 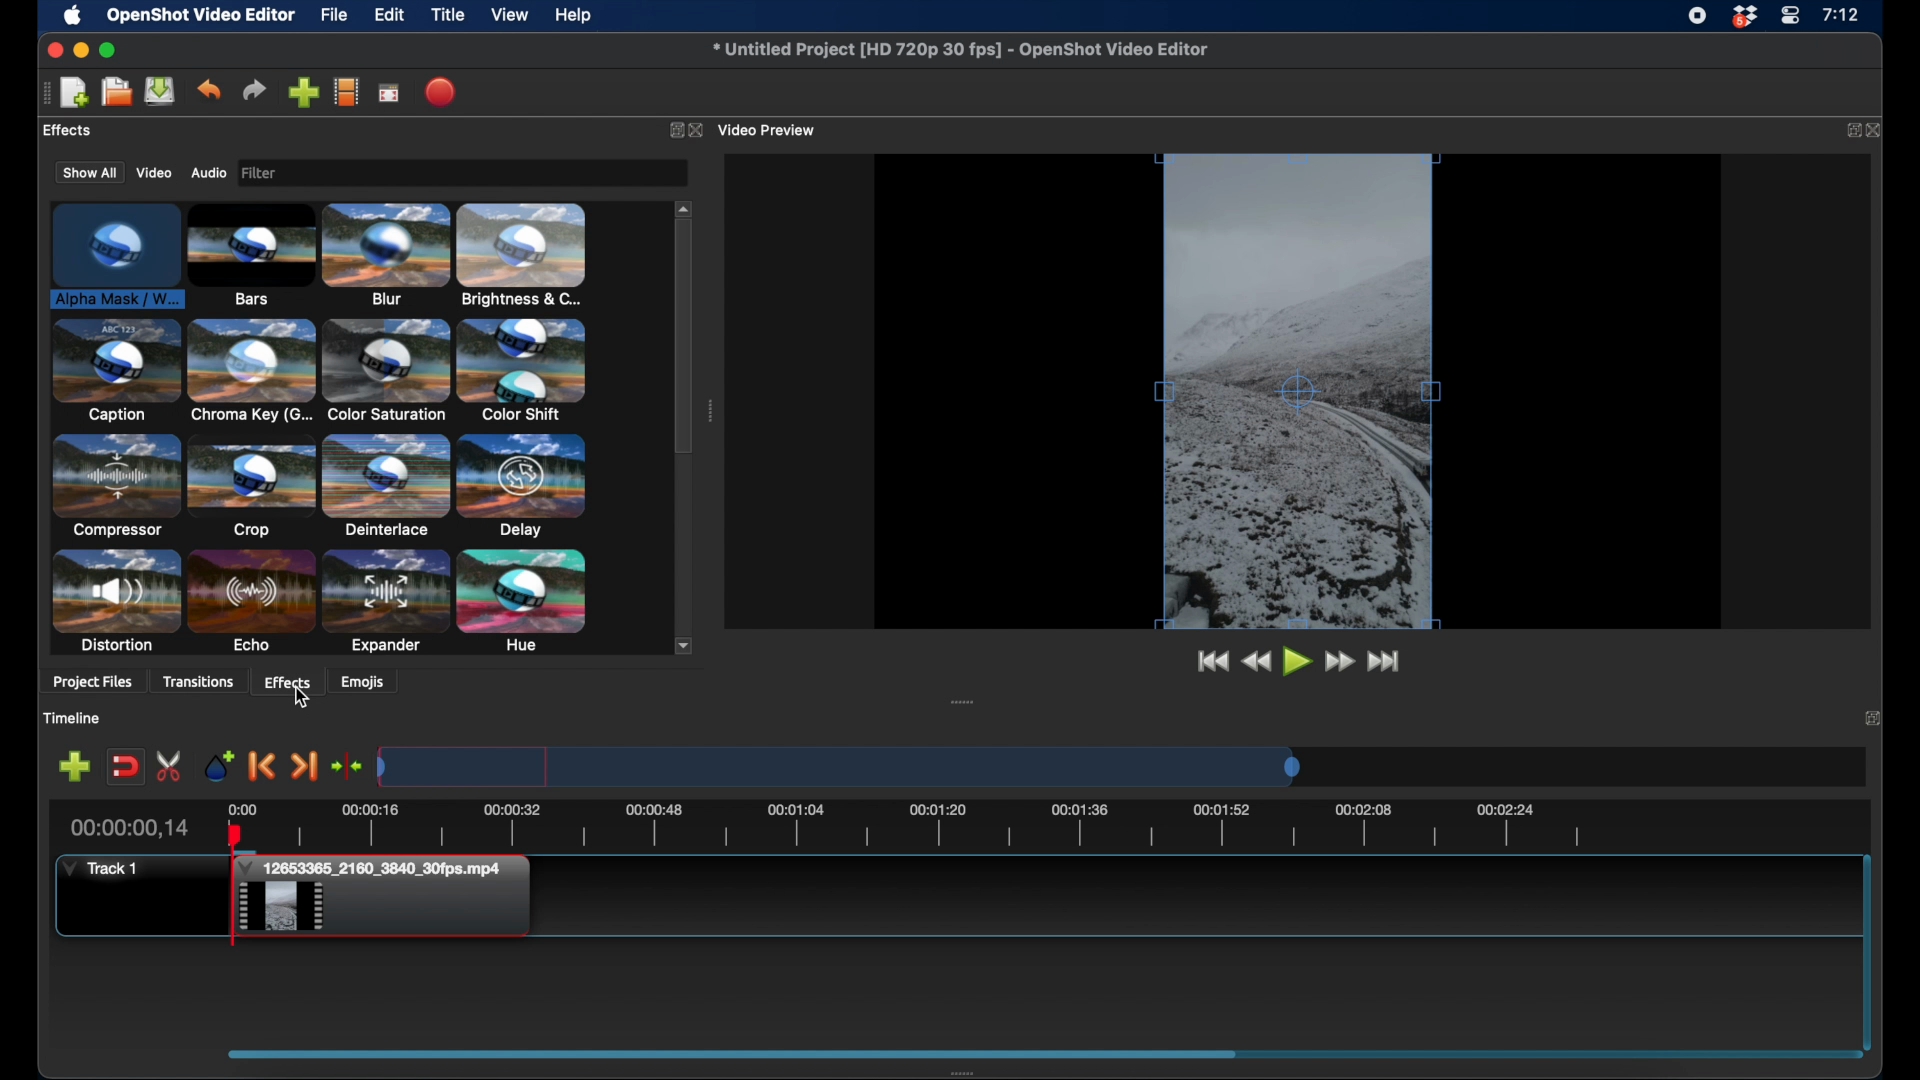 What do you see at coordinates (521, 369) in the screenshot?
I see `color shift` at bounding box center [521, 369].